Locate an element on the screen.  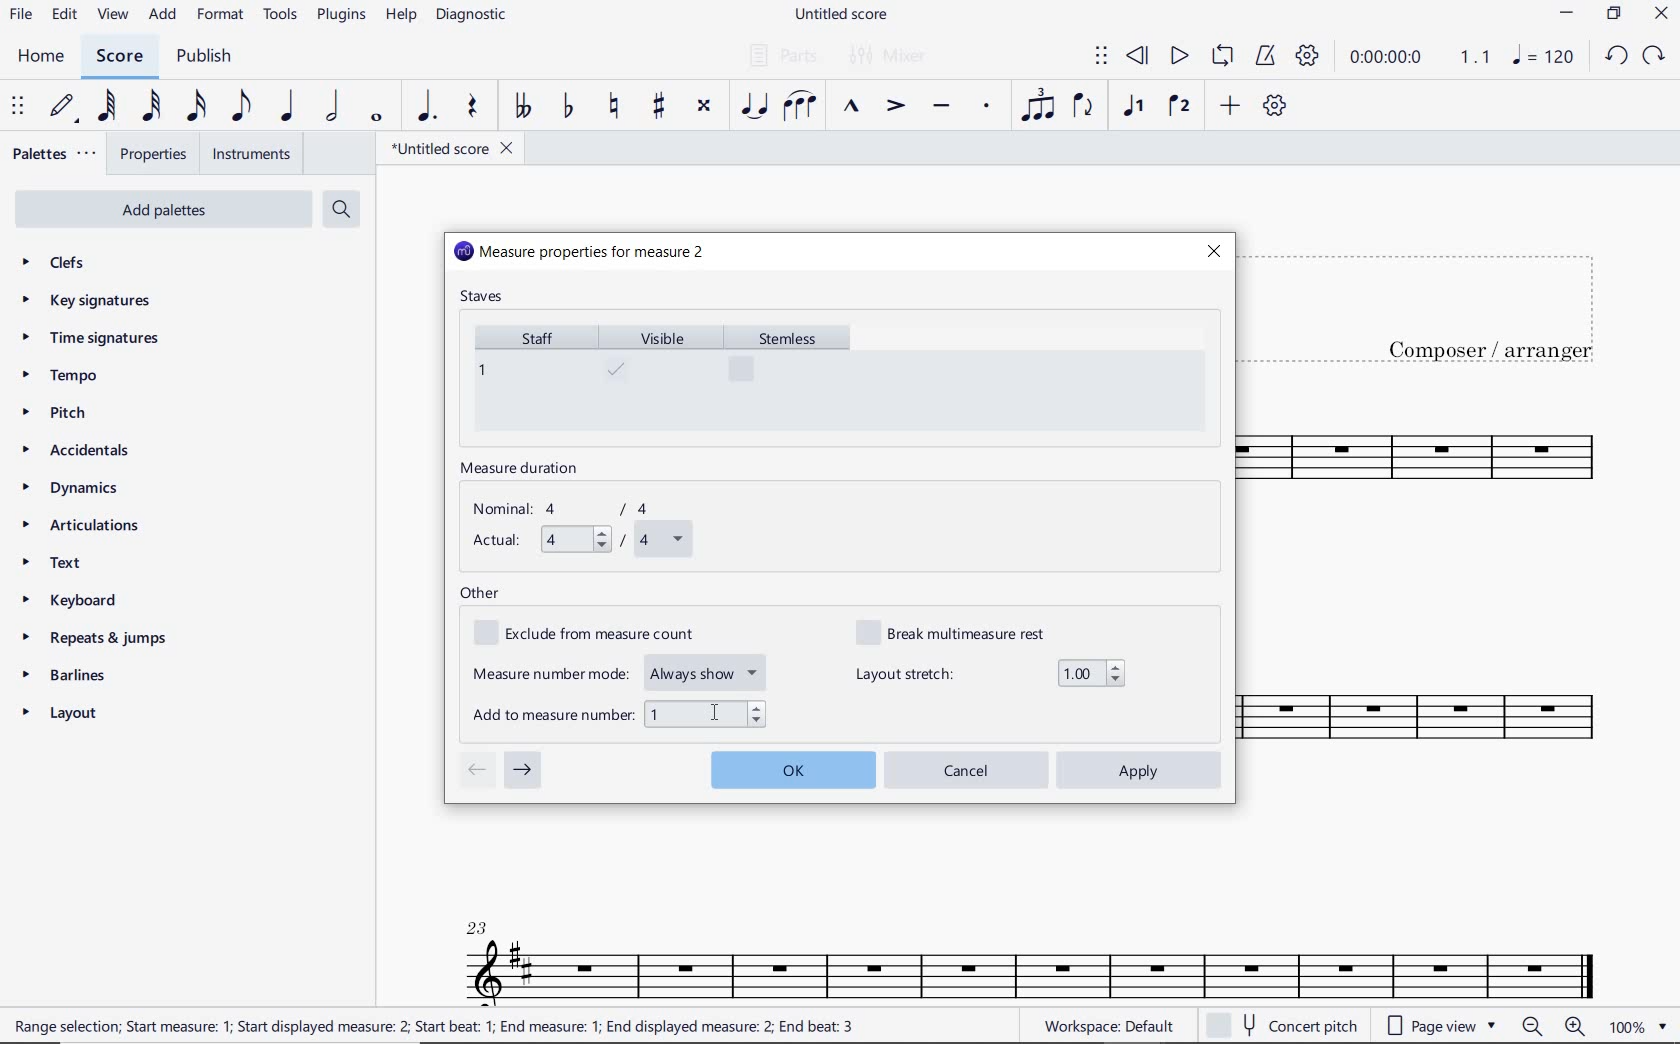
EDIT is located at coordinates (64, 17).